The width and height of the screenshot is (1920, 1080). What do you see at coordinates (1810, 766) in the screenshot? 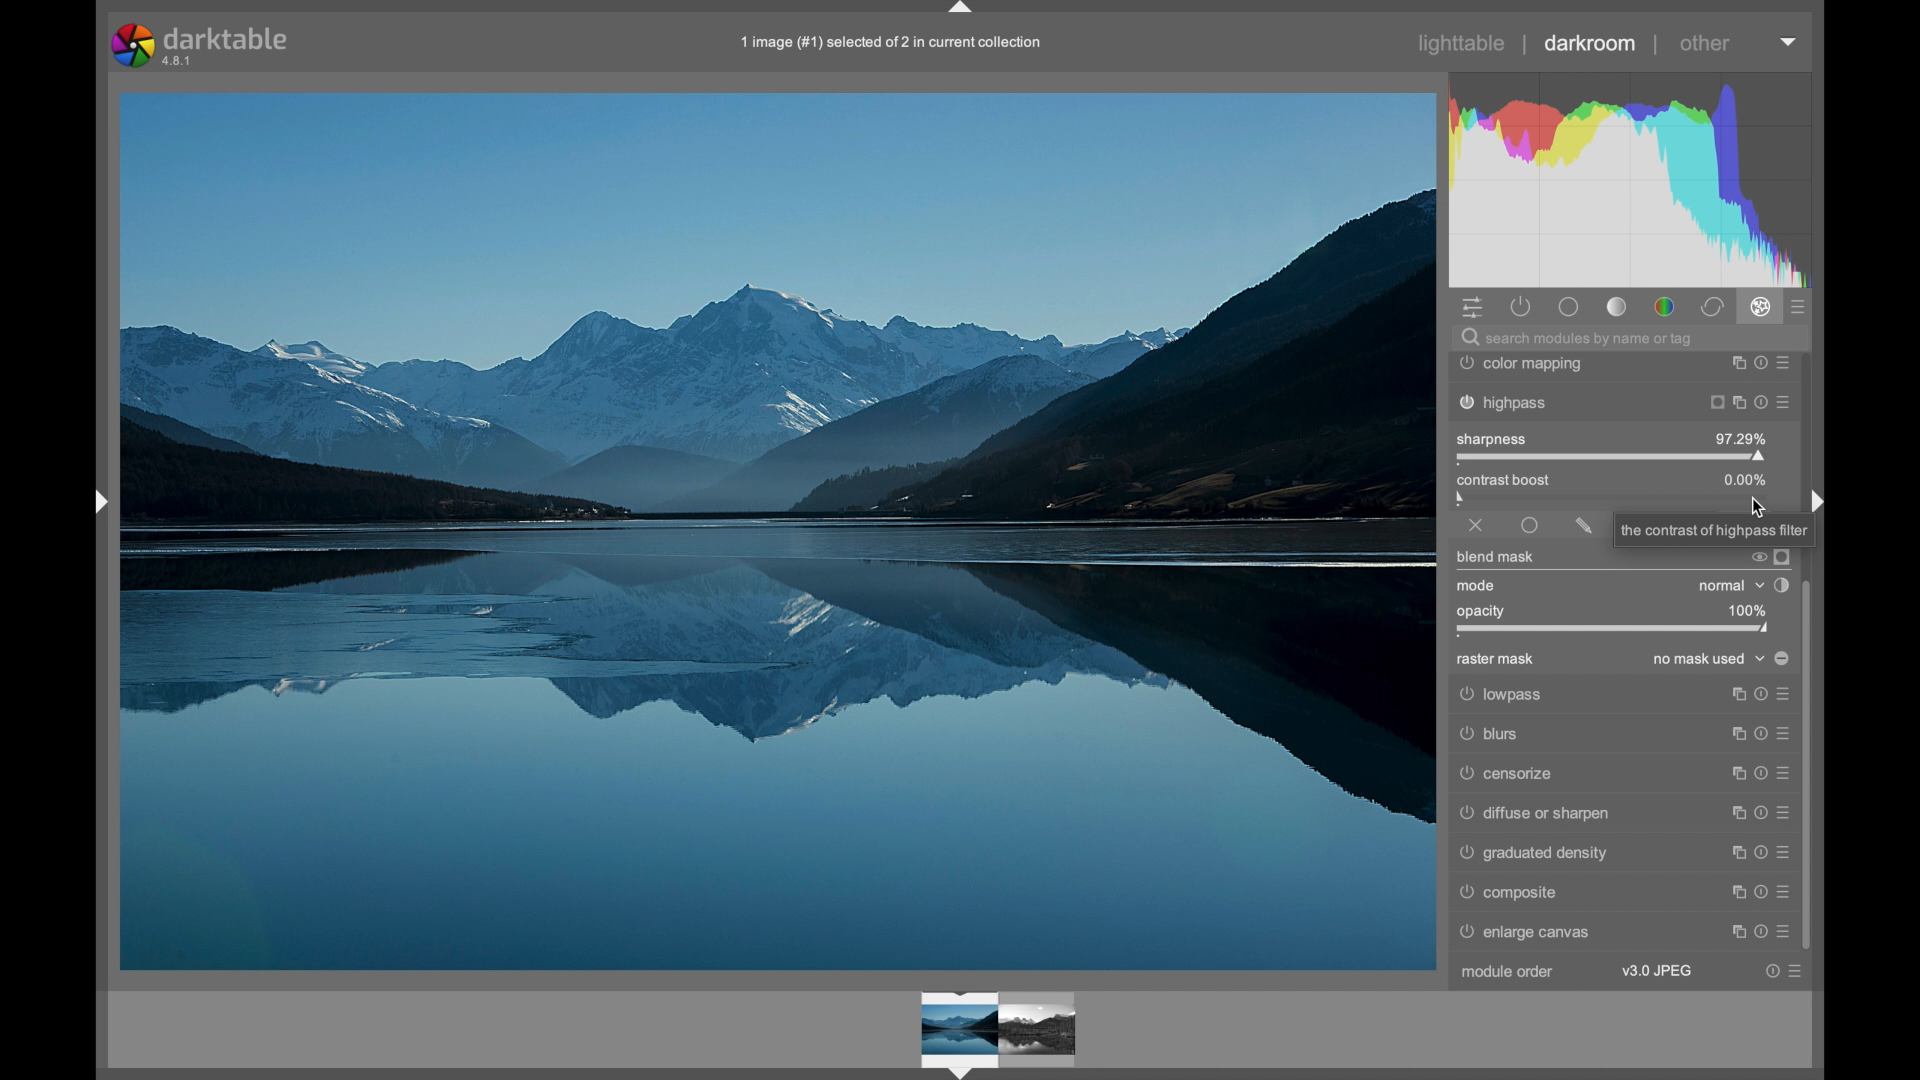
I see `scroll box` at bounding box center [1810, 766].